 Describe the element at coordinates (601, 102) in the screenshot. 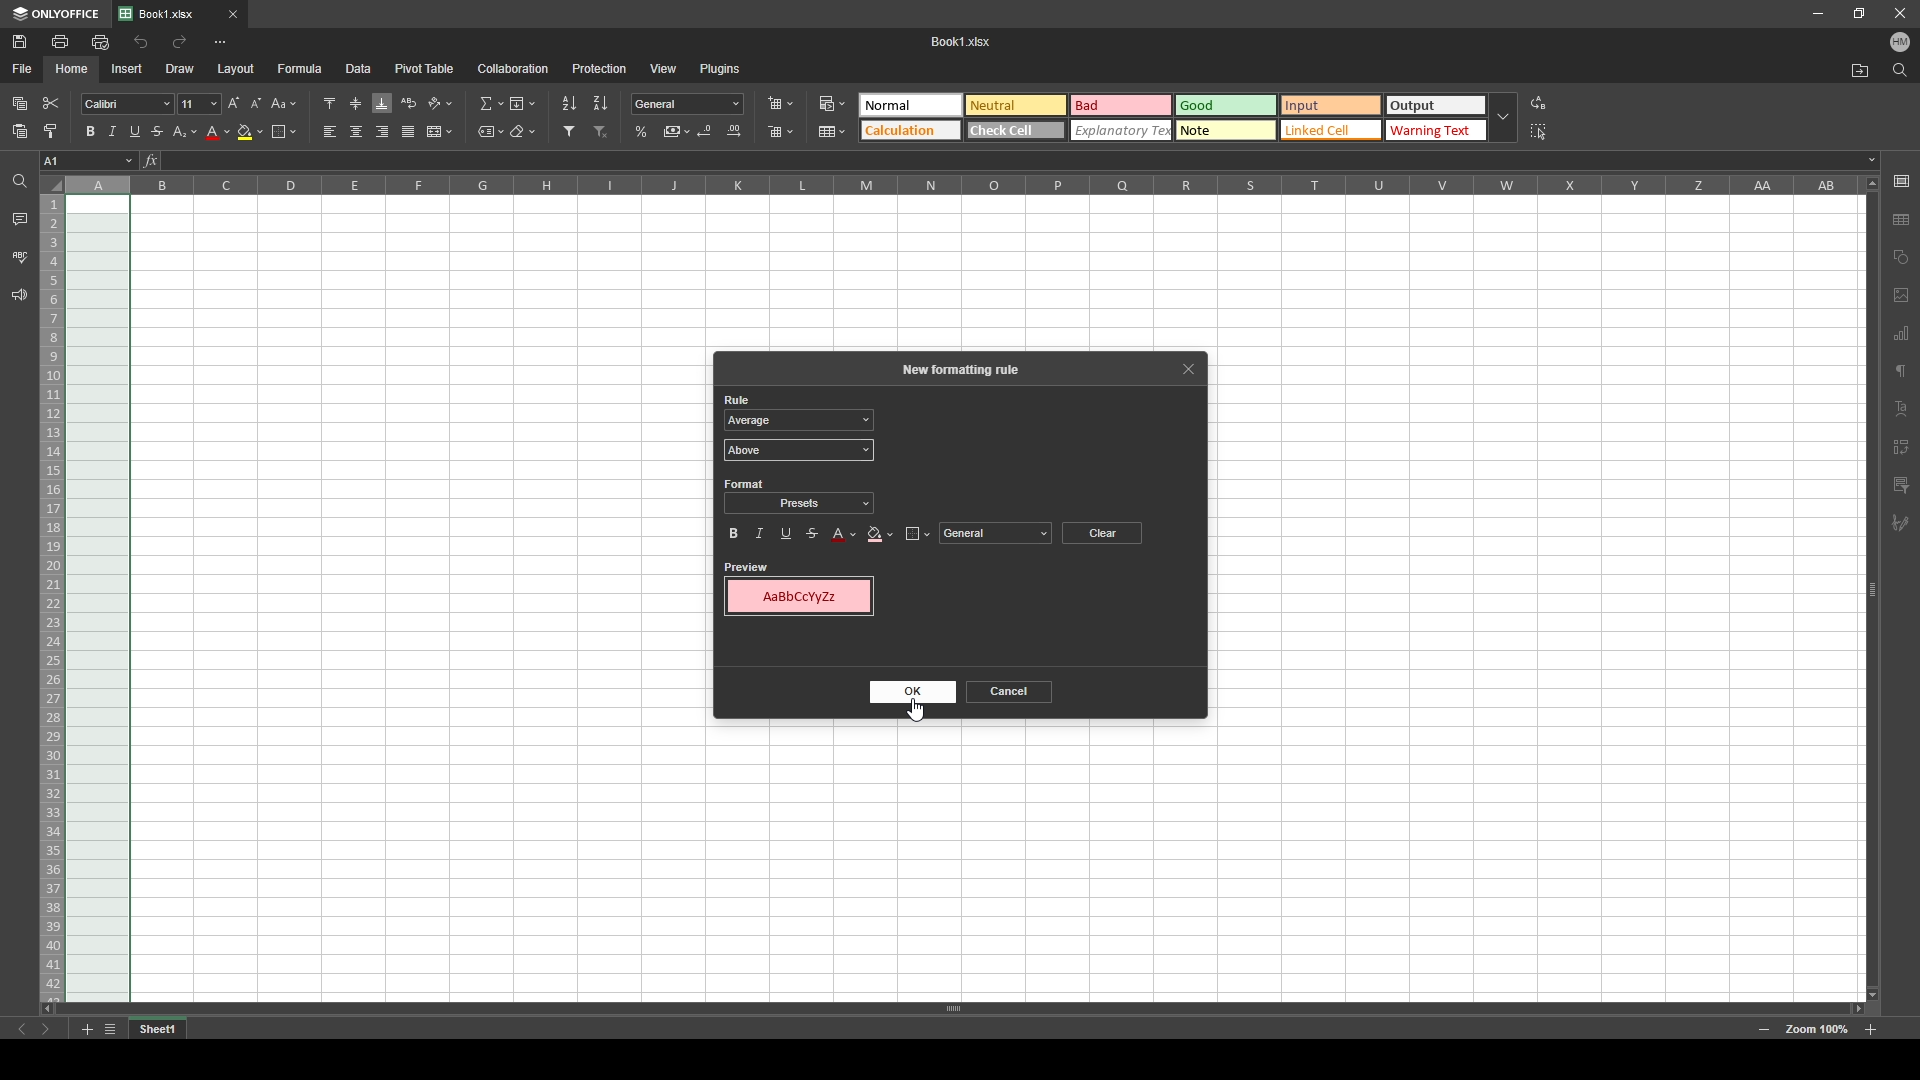

I see `sort descending` at that location.